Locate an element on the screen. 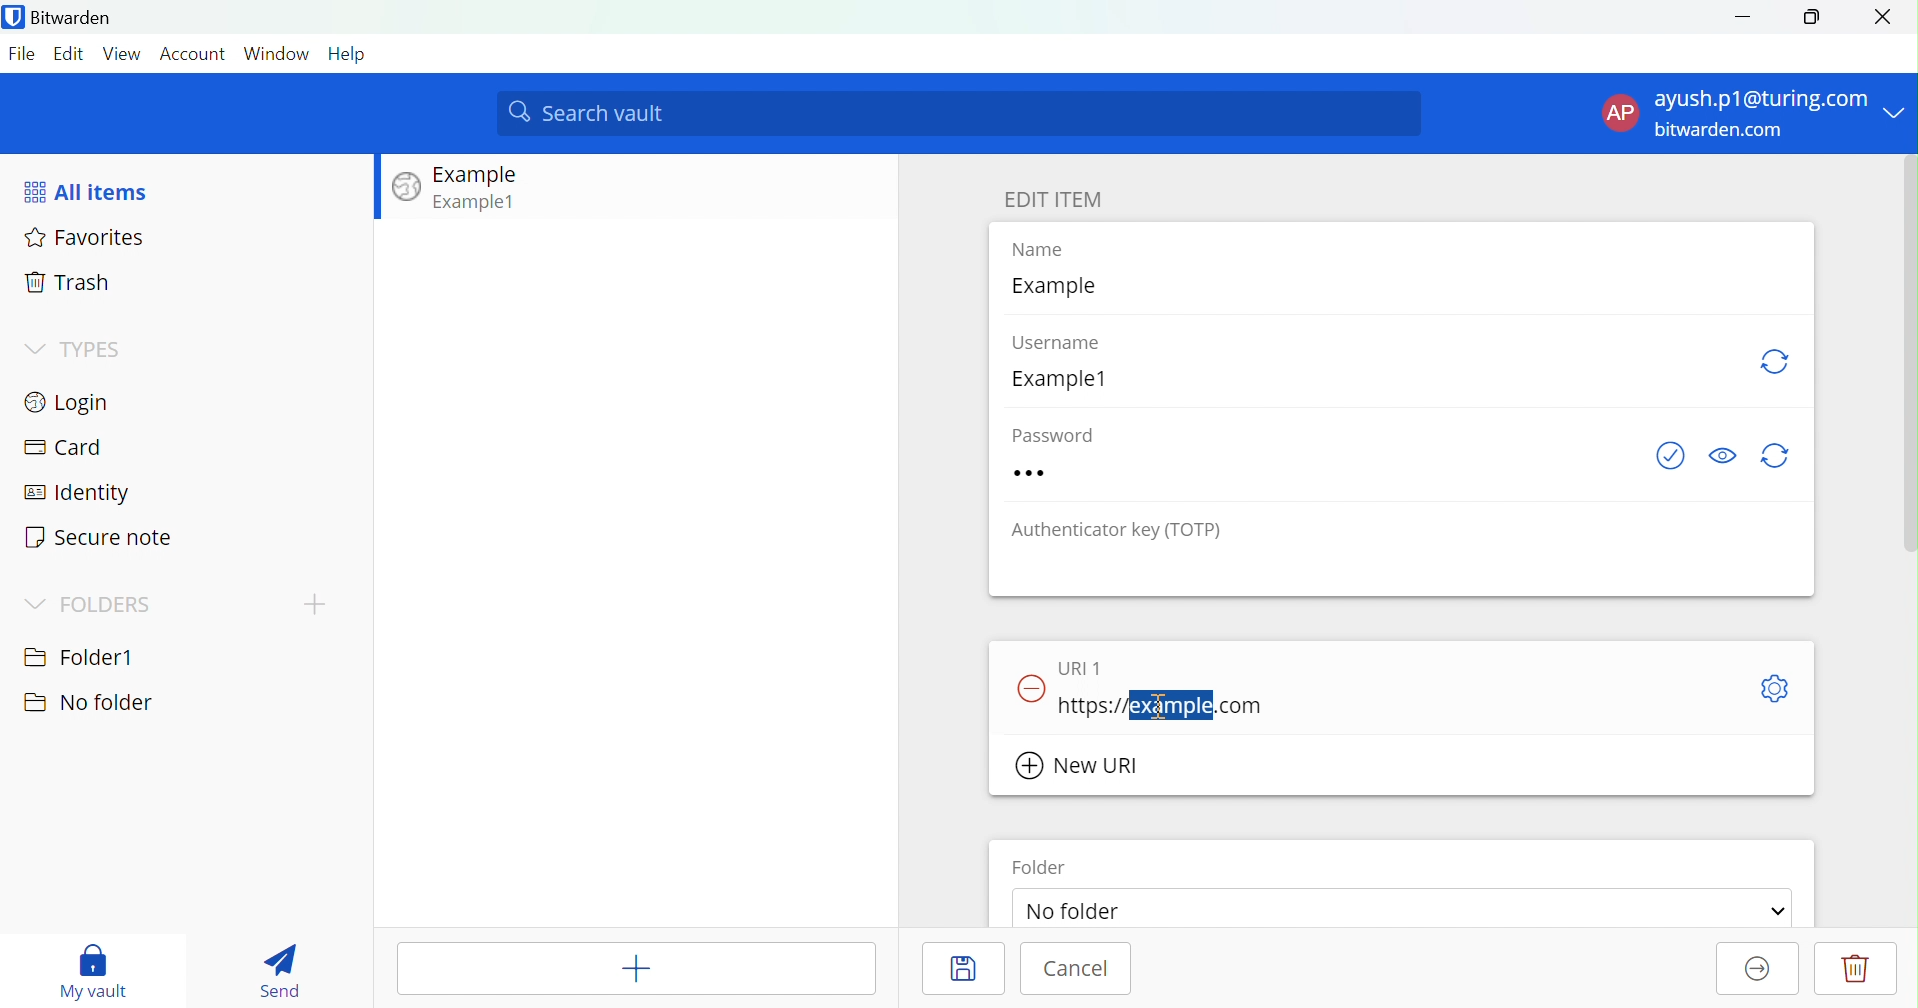 Image resolution: width=1918 pixels, height=1008 pixels. Drop Down is located at coordinates (1778, 911).